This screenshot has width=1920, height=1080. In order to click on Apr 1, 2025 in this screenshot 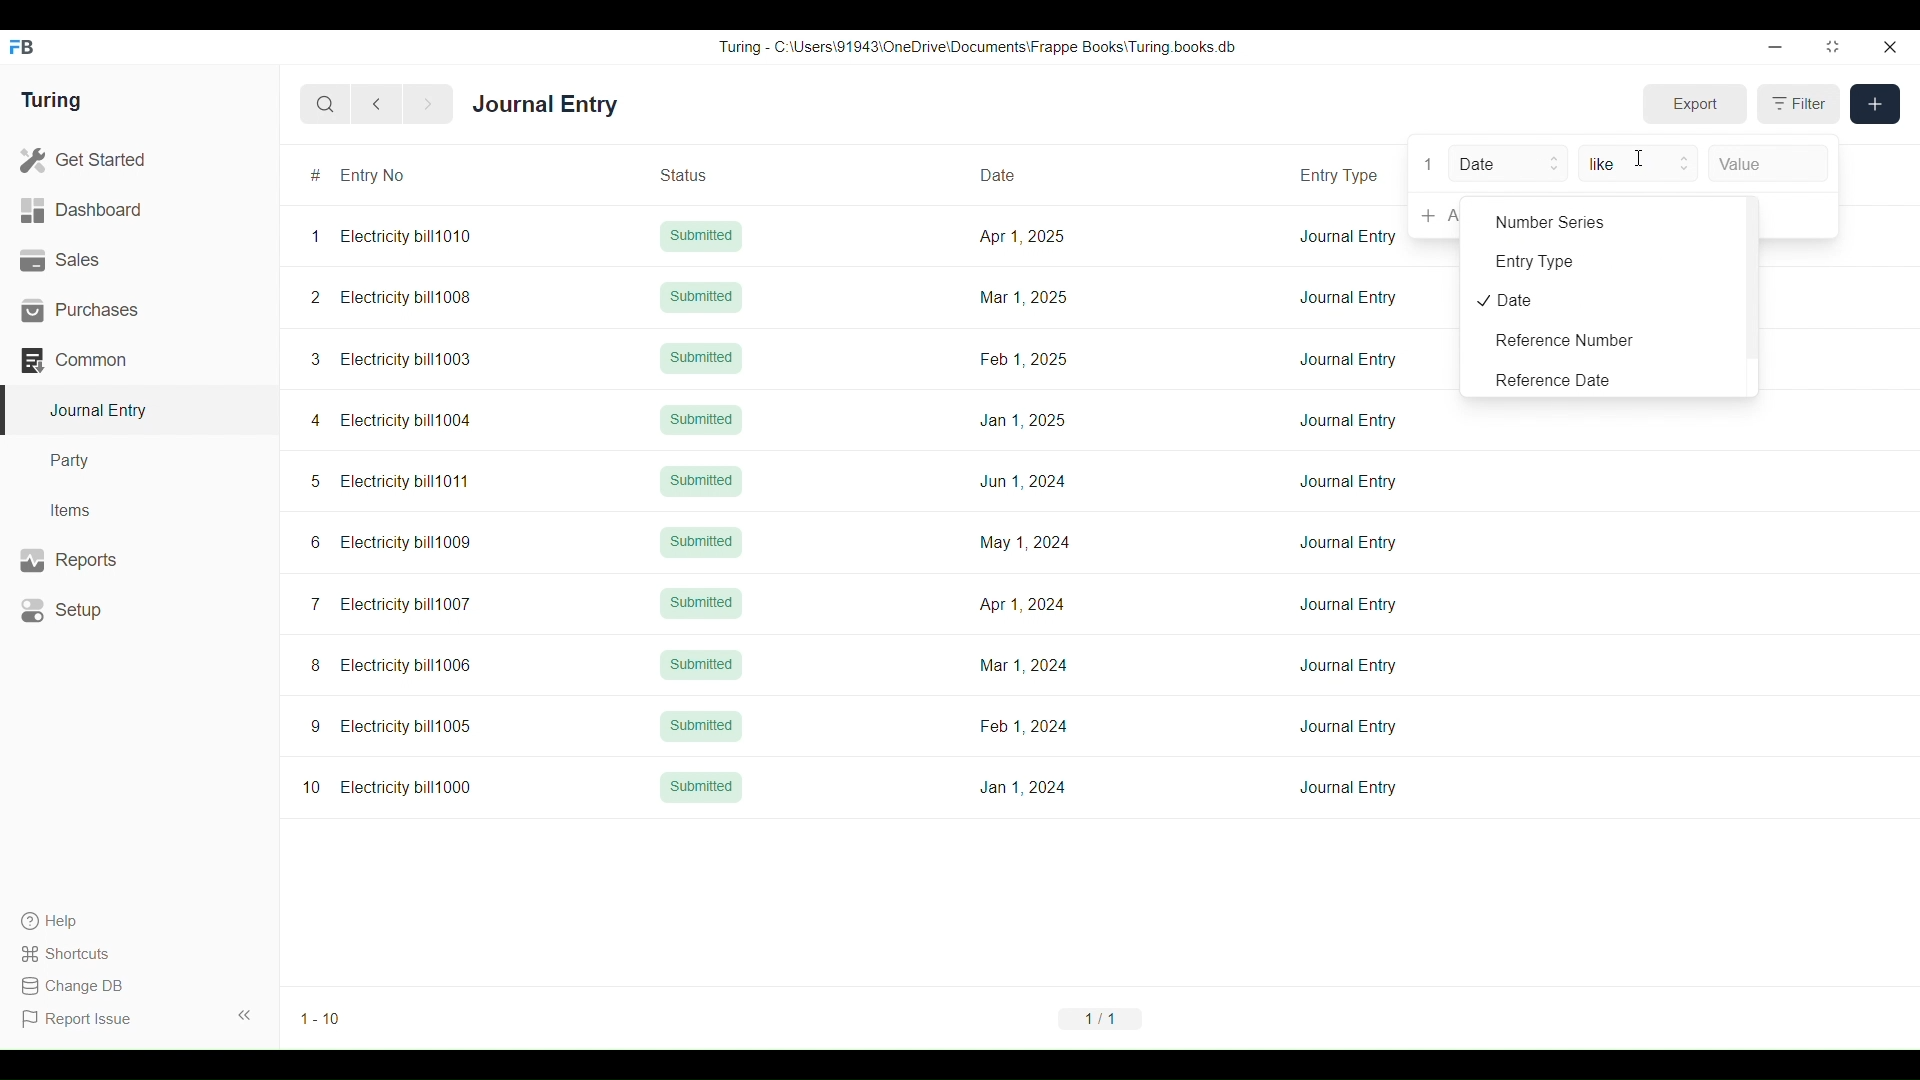, I will do `click(1021, 235)`.